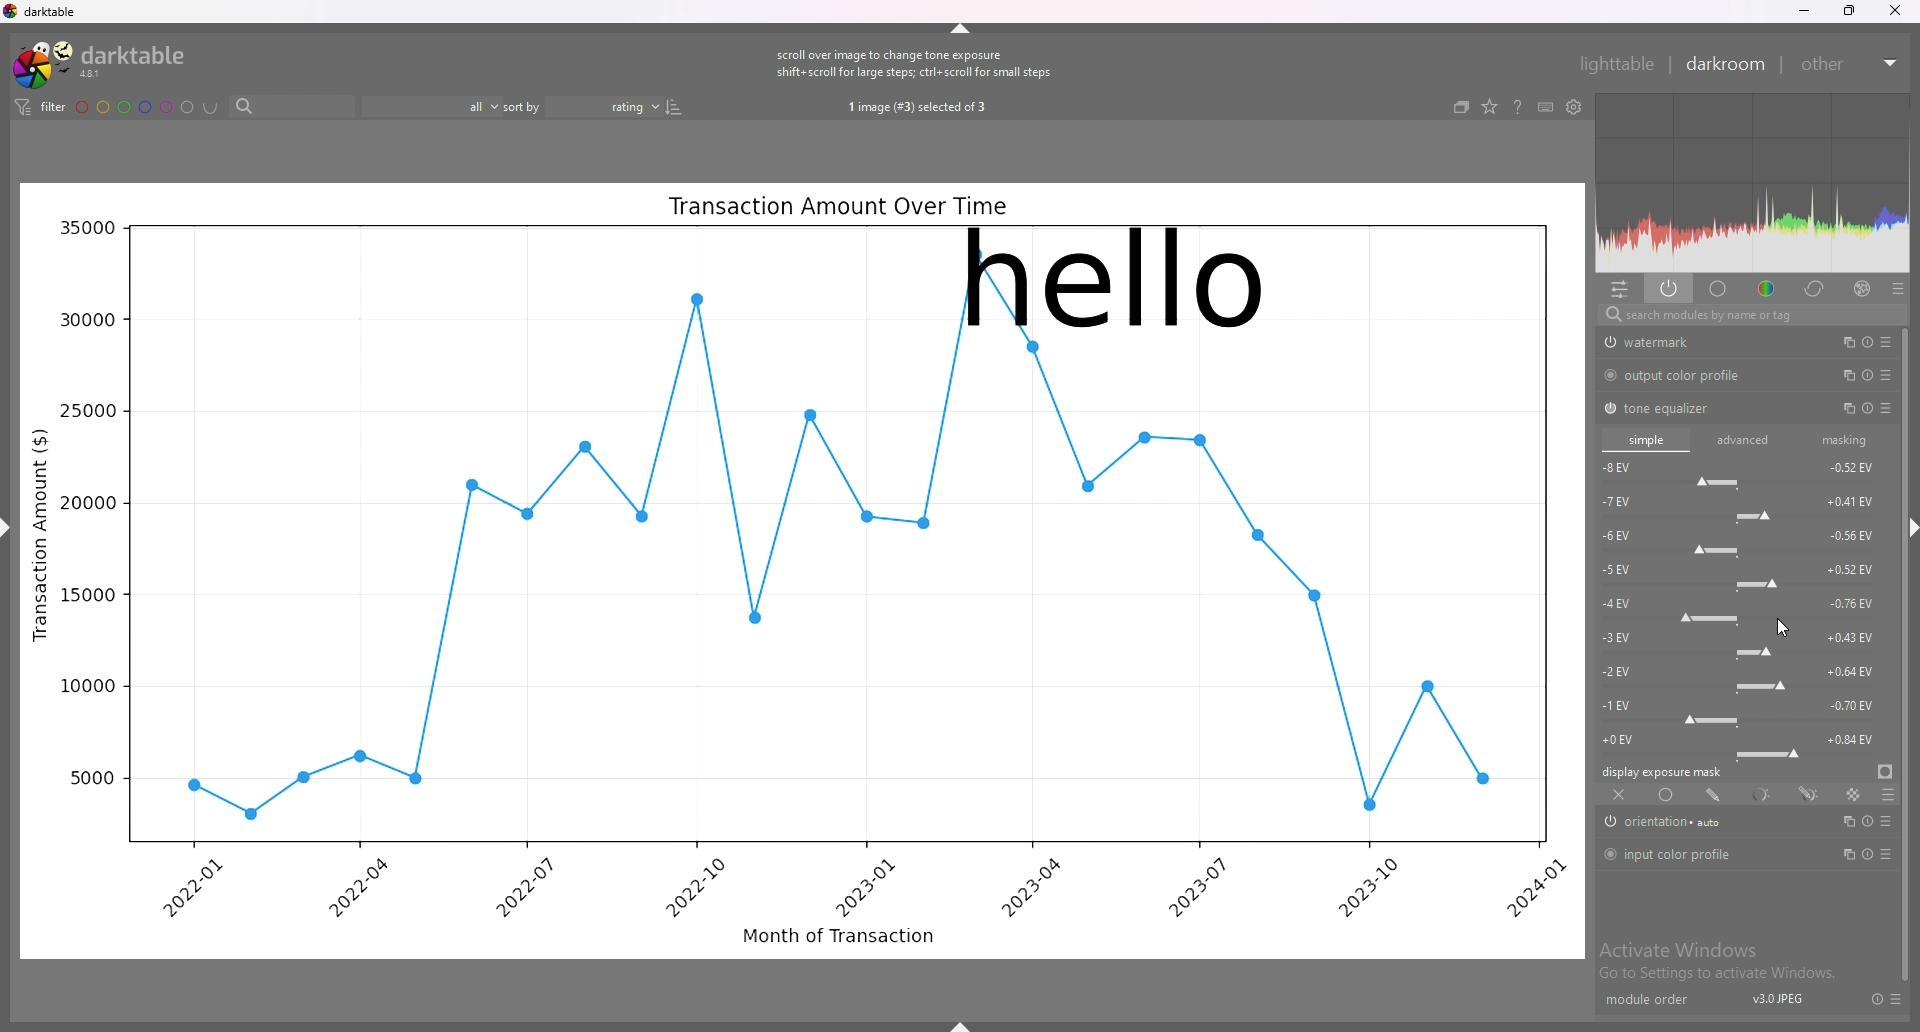 The height and width of the screenshot is (1032, 1920). Describe the element at coordinates (1677, 823) in the screenshot. I see `orientation` at that location.